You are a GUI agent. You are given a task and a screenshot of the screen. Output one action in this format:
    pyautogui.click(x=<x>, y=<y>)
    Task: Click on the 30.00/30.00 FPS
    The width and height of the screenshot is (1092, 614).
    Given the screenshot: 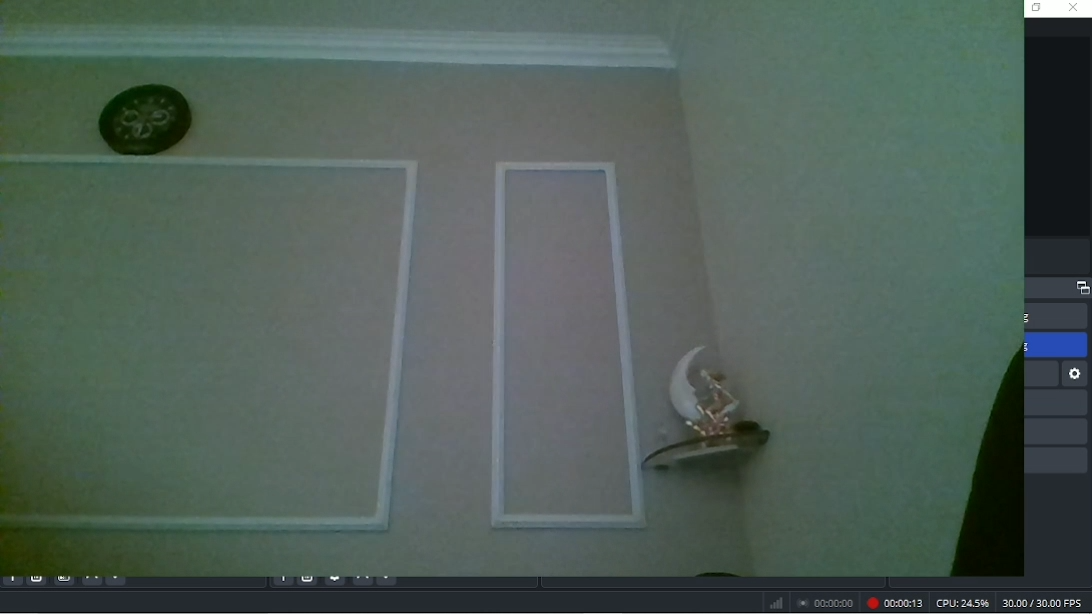 What is the action you would take?
    pyautogui.click(x=1045, y=604)
    